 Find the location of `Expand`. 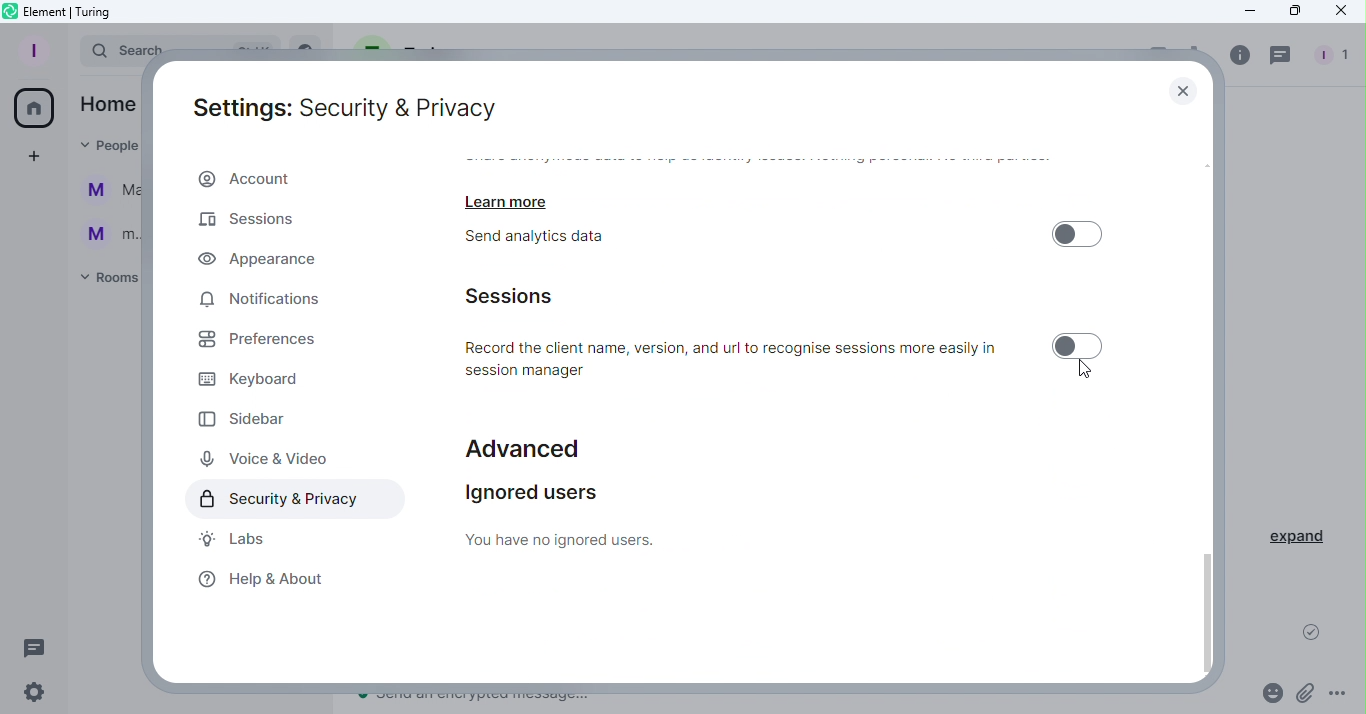

Expand is located at coordinates (1298, 537).